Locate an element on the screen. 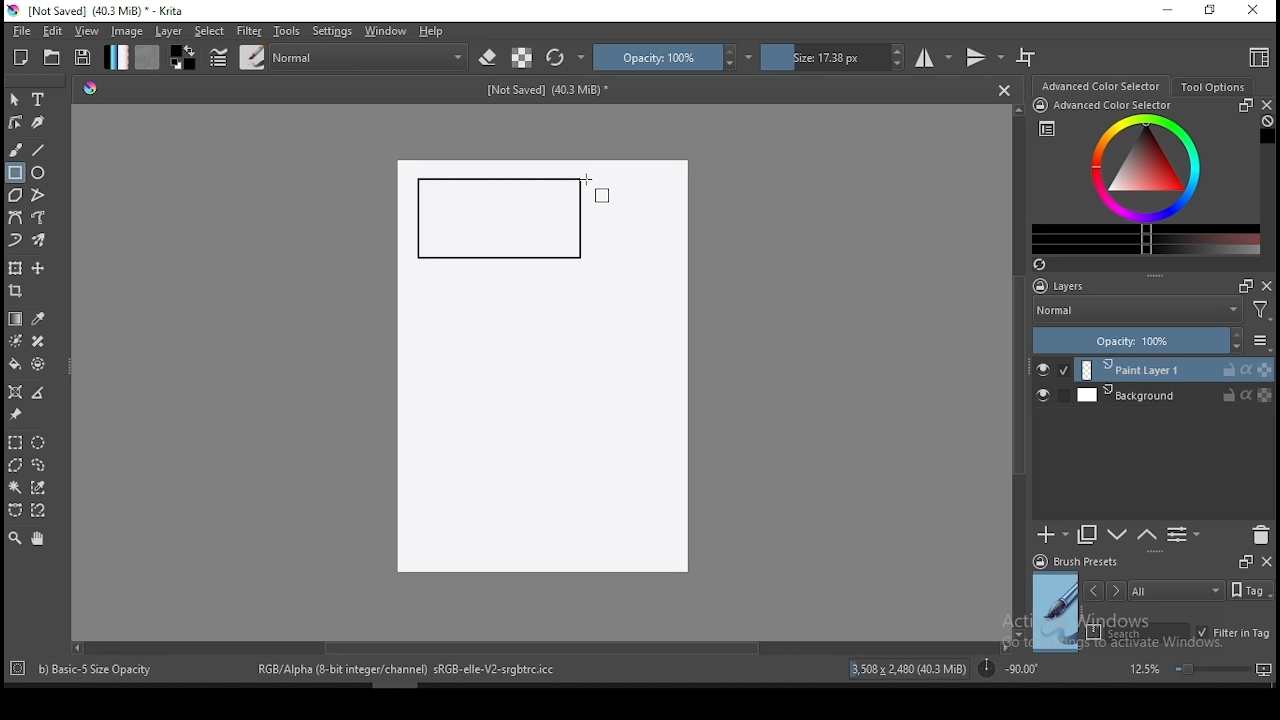  rotation is located at coordinates (1008, 667).